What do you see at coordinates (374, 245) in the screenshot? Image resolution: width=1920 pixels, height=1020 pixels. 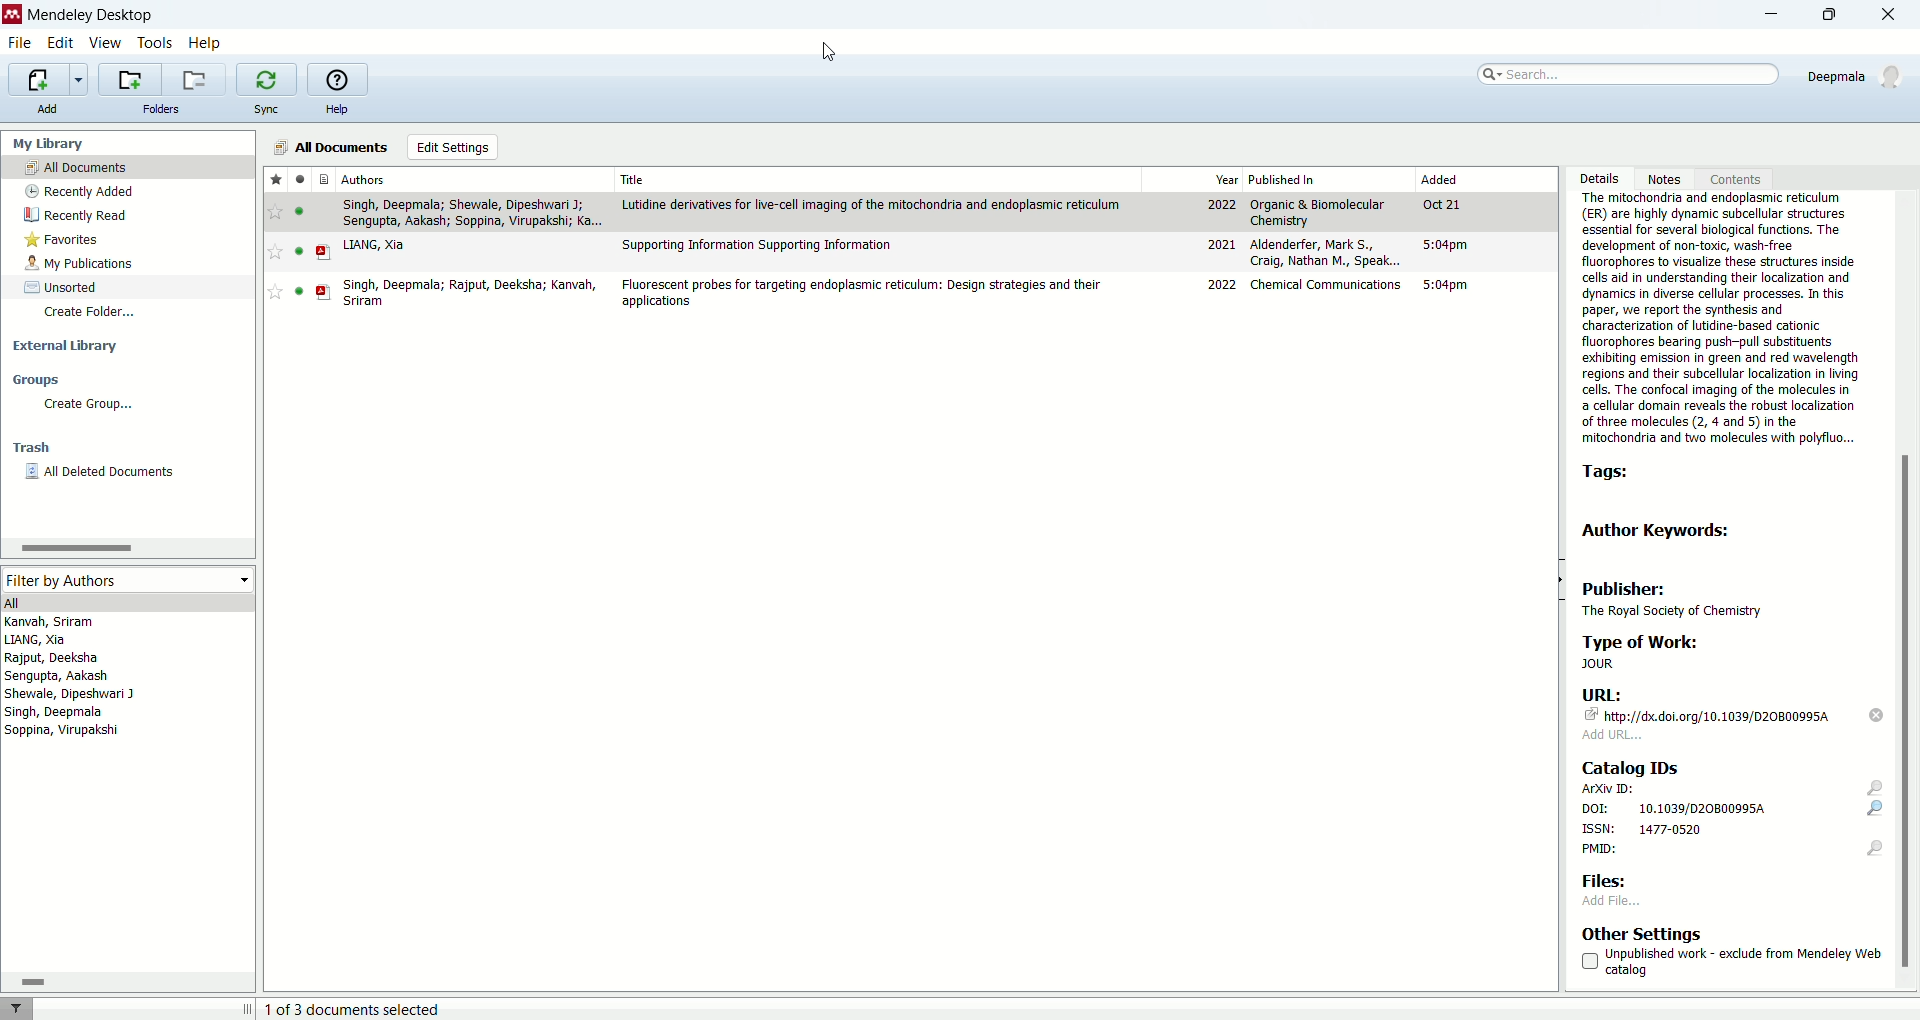 I see `LIANG, Xia` at bounding box center [374, 245].